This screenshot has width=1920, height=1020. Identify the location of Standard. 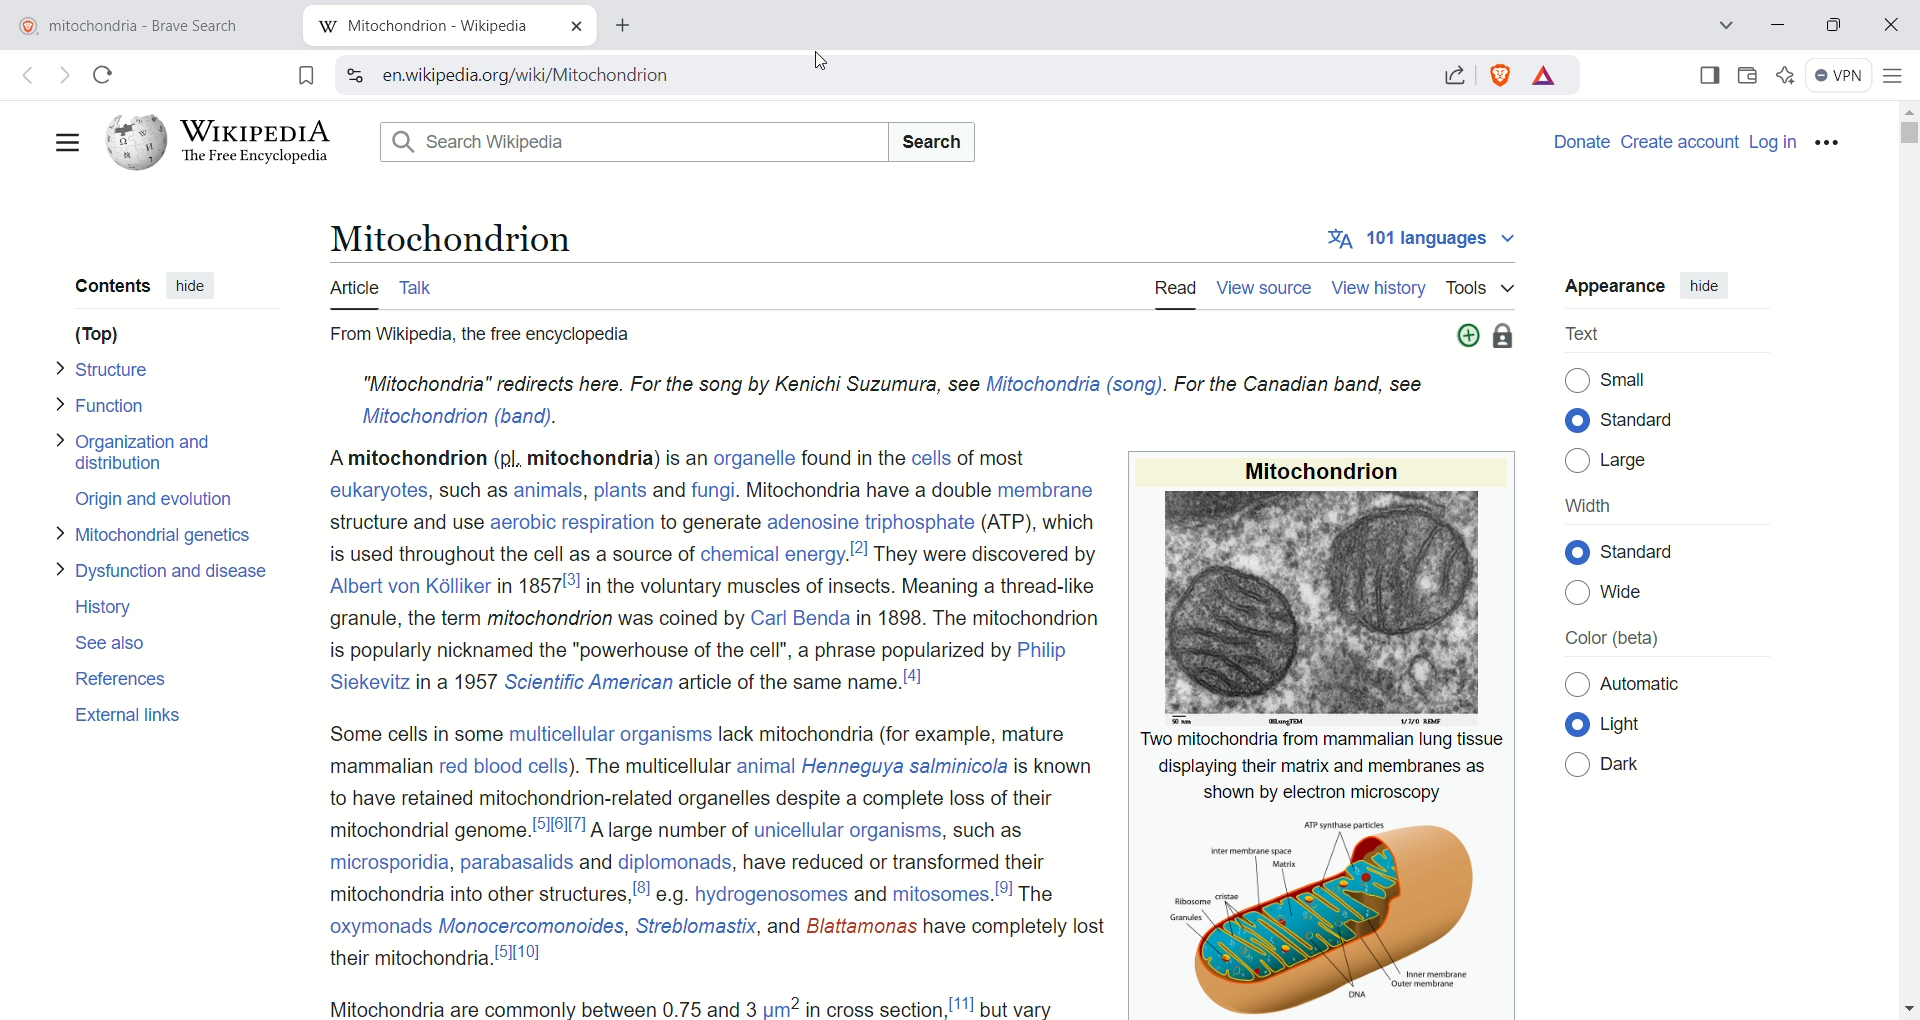
(1653, 552).